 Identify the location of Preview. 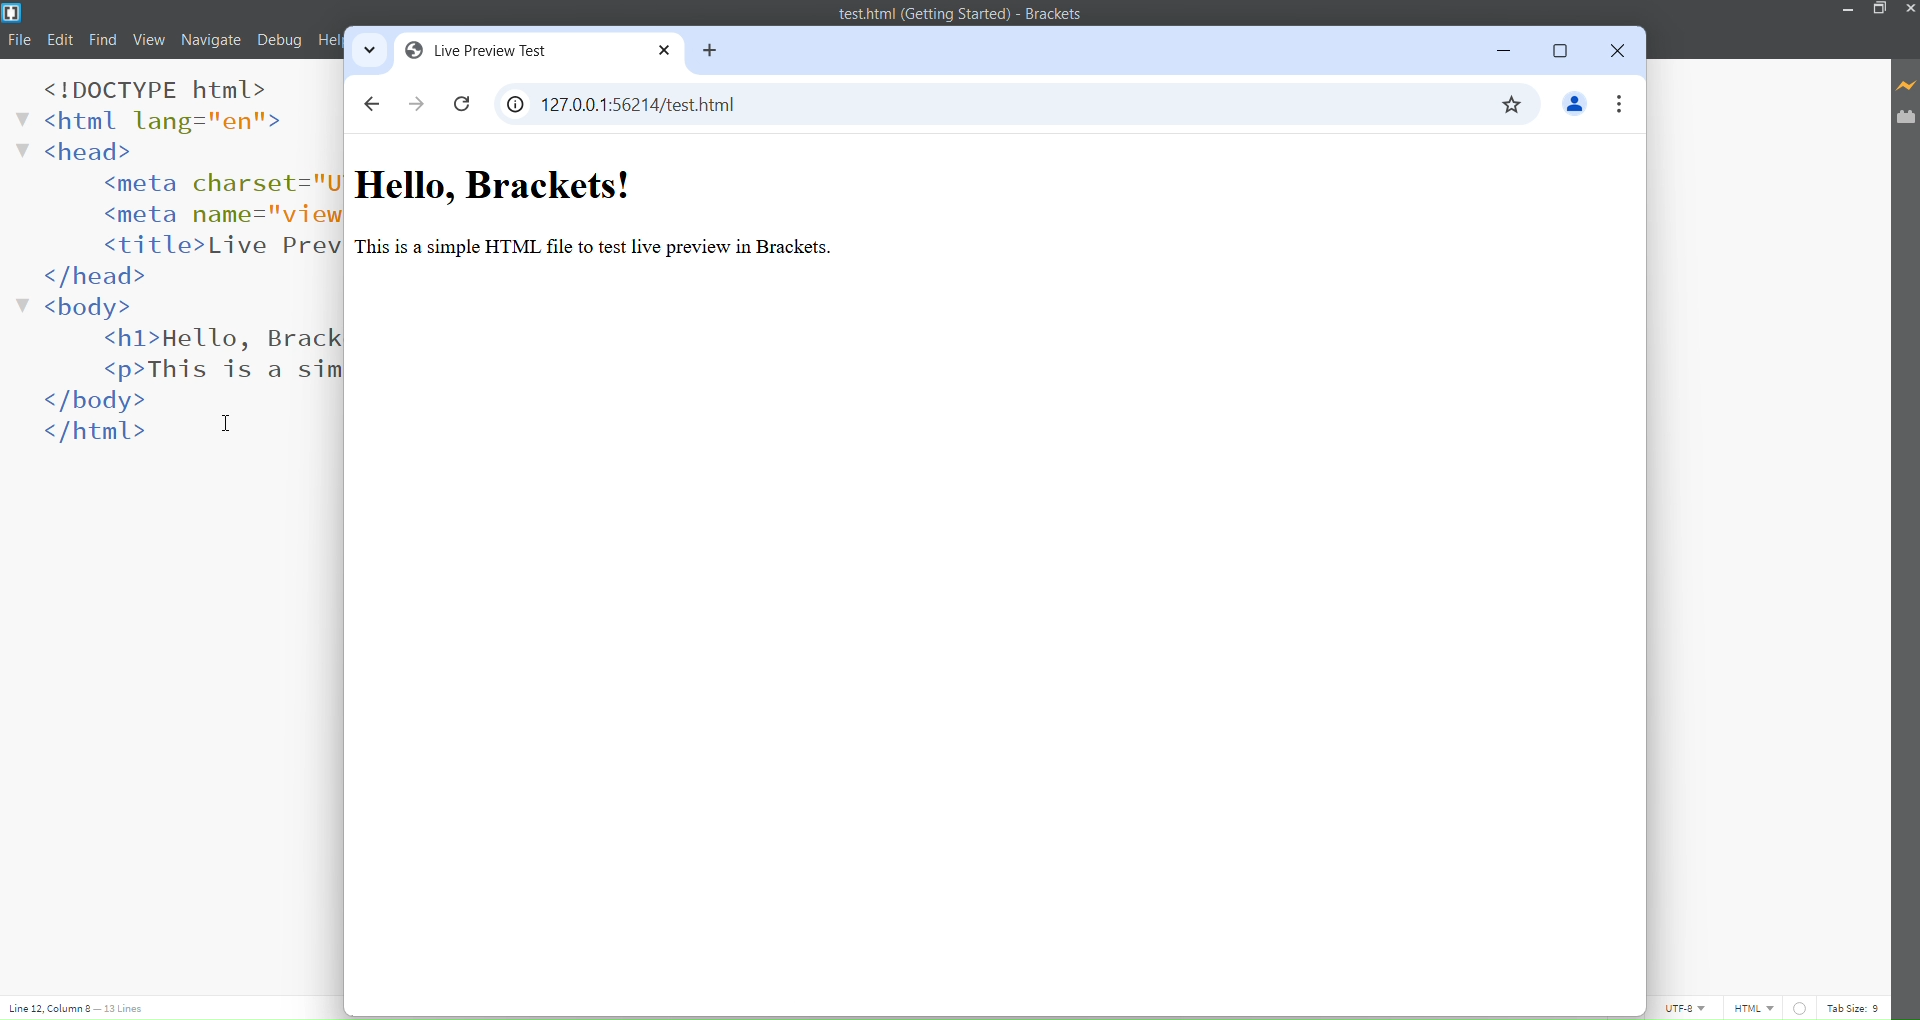
(997, 582).